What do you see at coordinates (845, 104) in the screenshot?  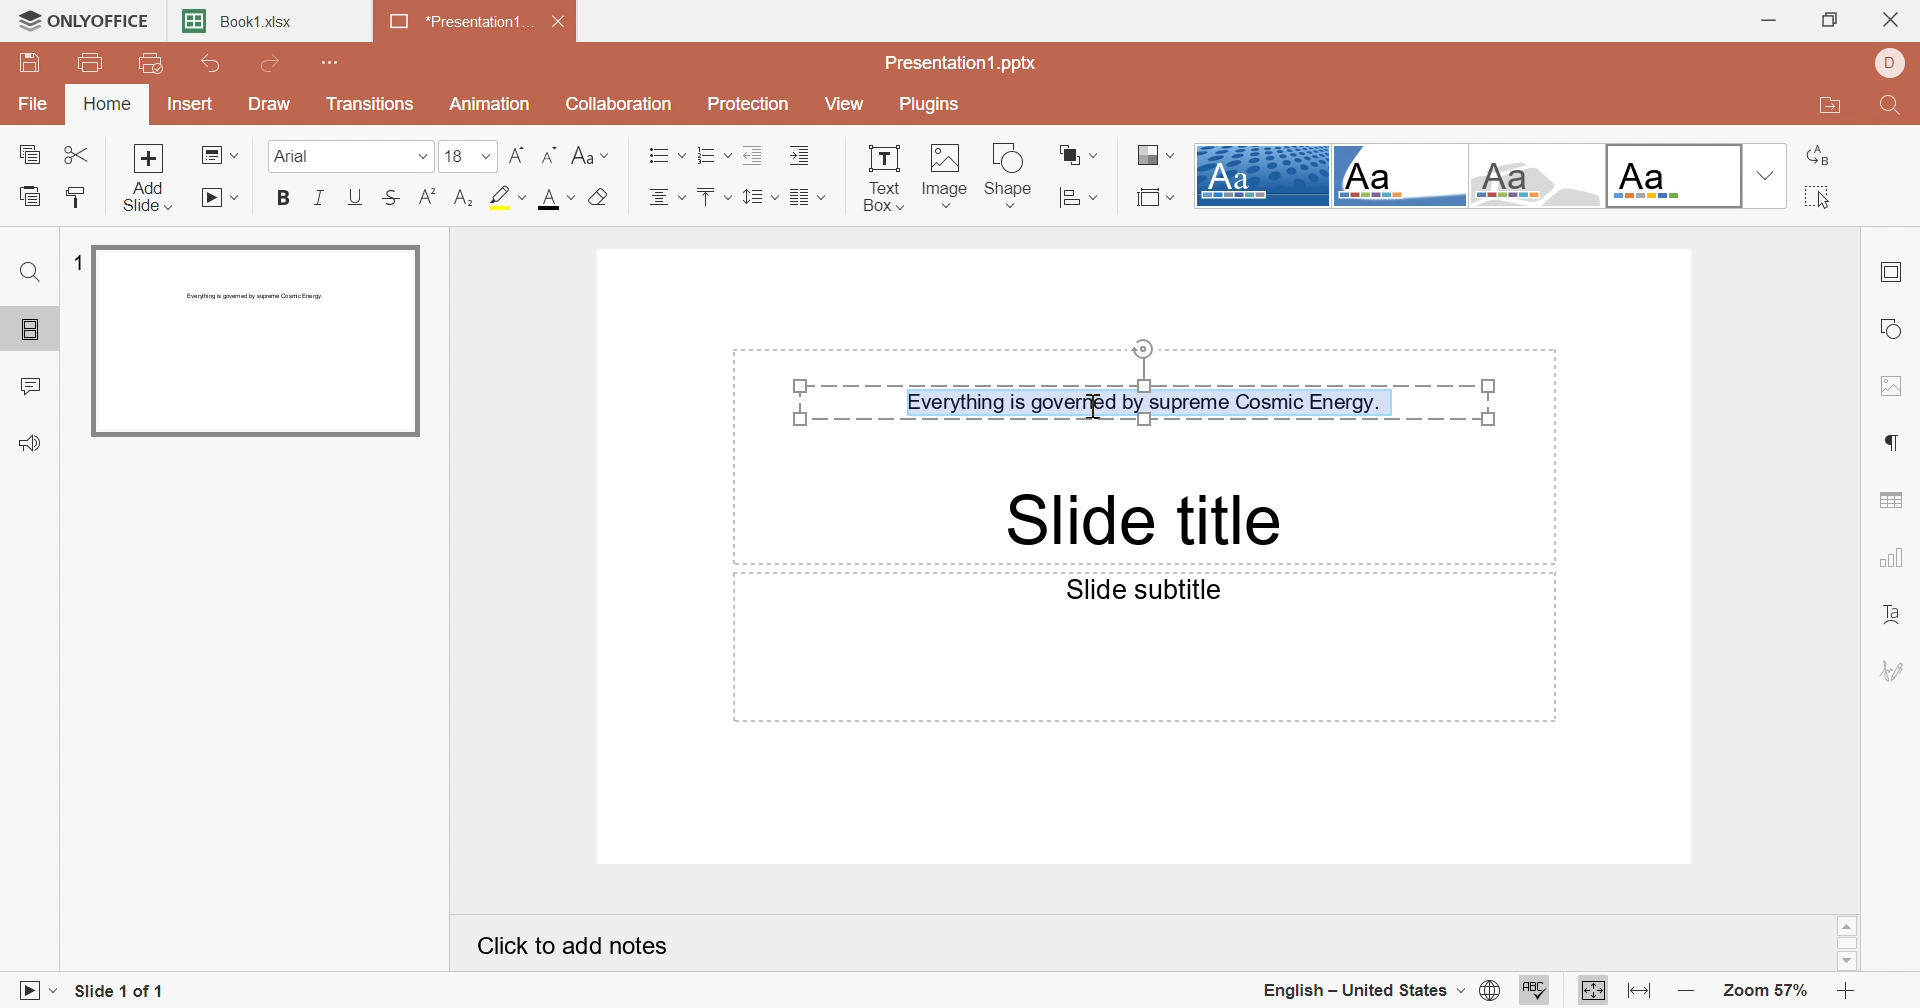 I see `View` at bounding box center [845, 104].